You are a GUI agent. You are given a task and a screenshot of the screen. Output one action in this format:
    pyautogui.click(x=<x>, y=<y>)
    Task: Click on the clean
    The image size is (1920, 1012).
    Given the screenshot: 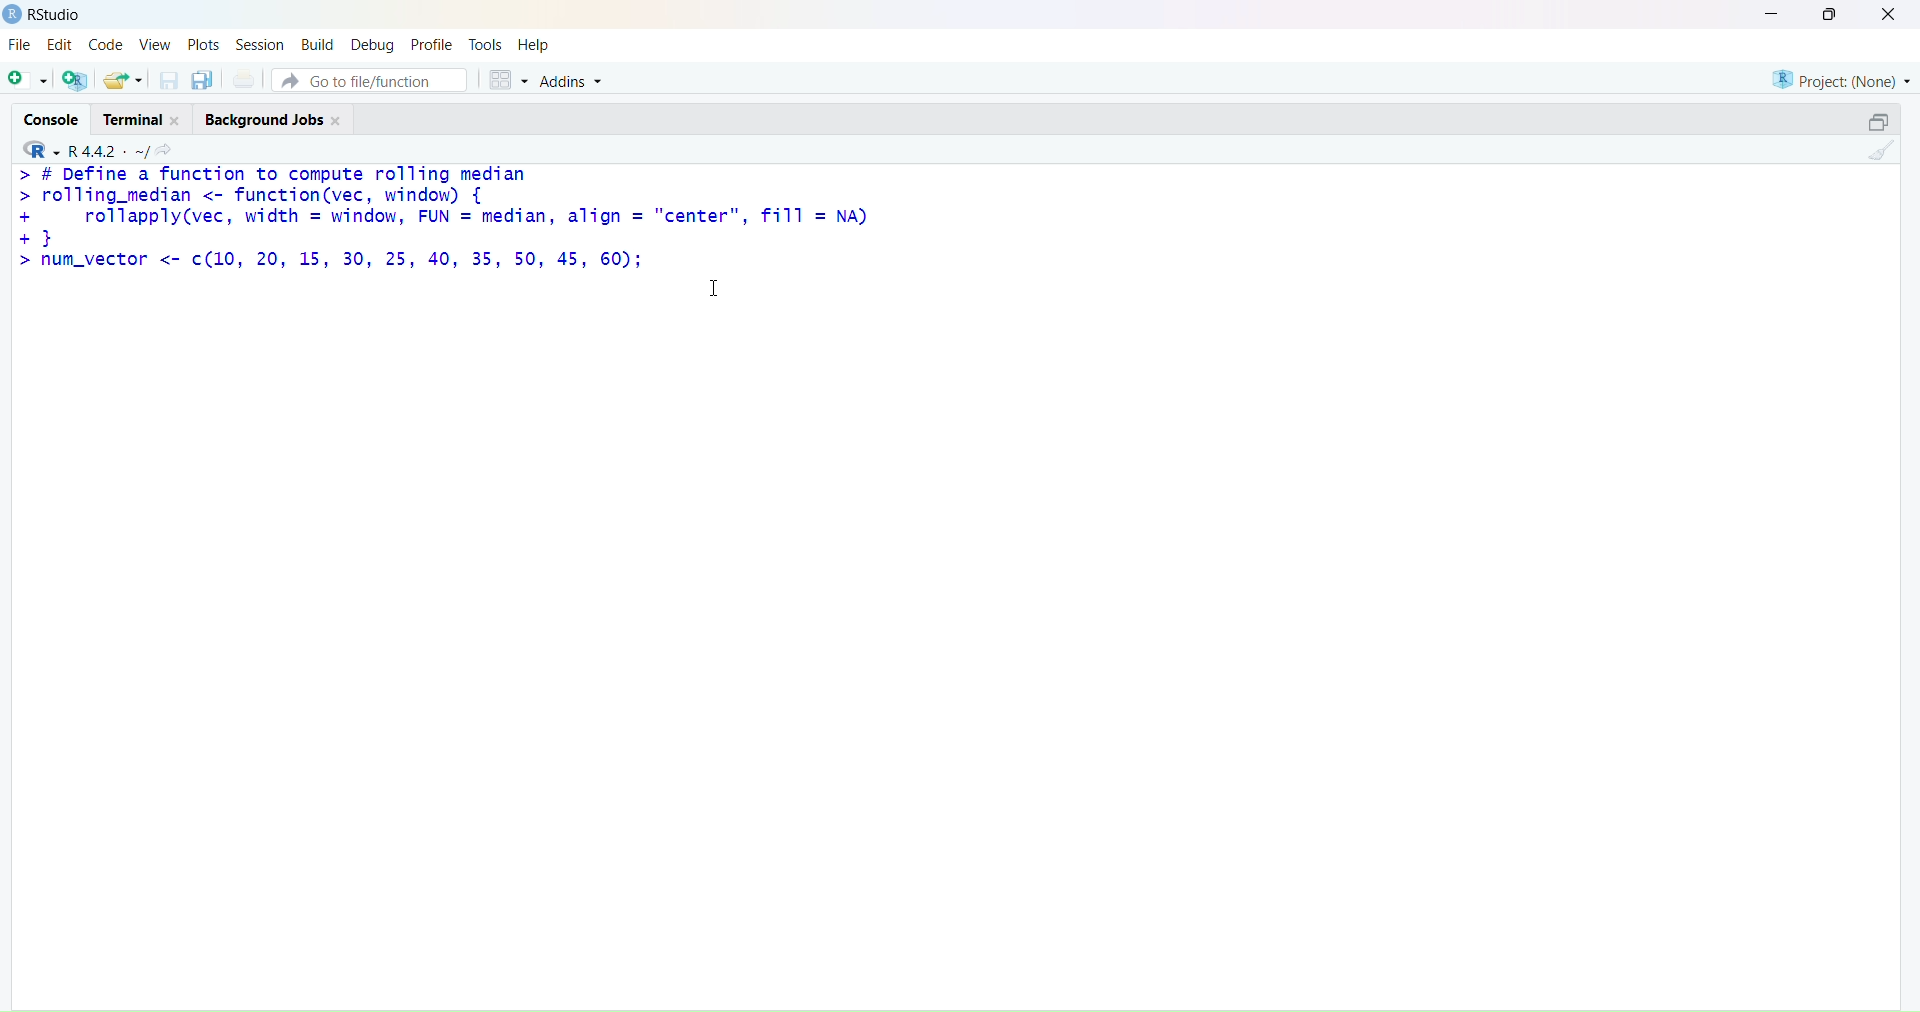 What is the action you would take?
    pyautogui.click(x=1881, y=150)
    